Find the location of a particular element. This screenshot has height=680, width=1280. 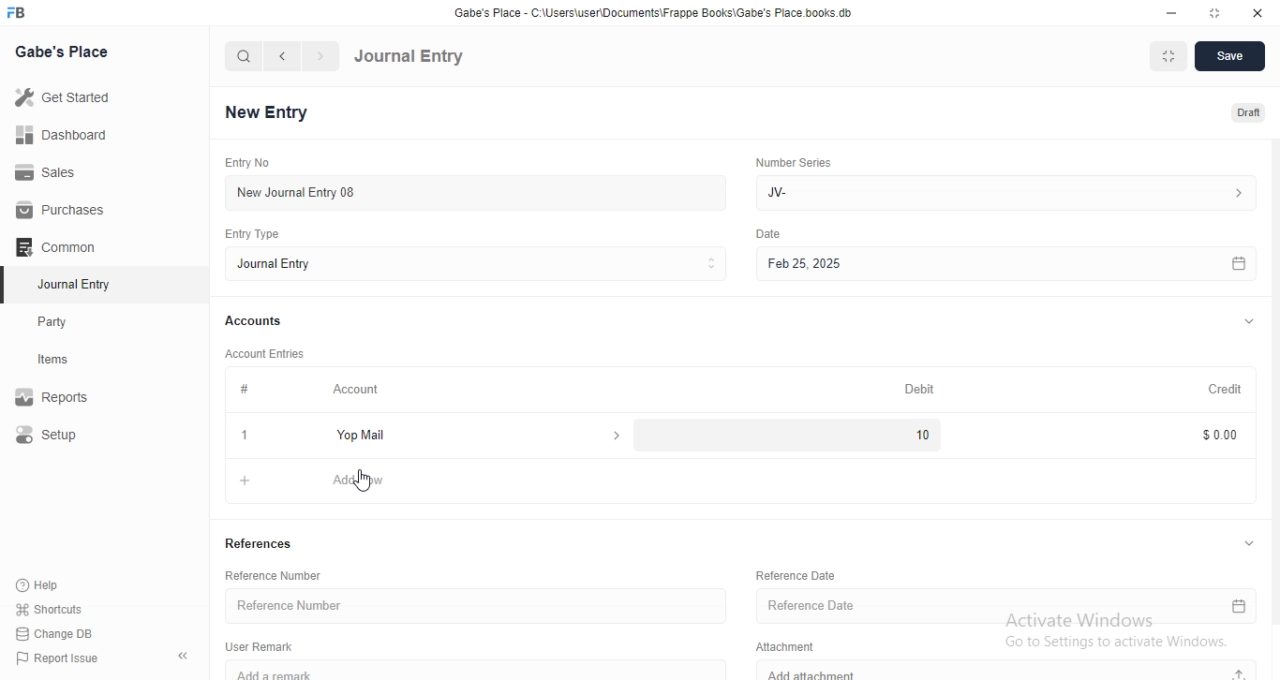

Setup is located at coordinates (68, 436).